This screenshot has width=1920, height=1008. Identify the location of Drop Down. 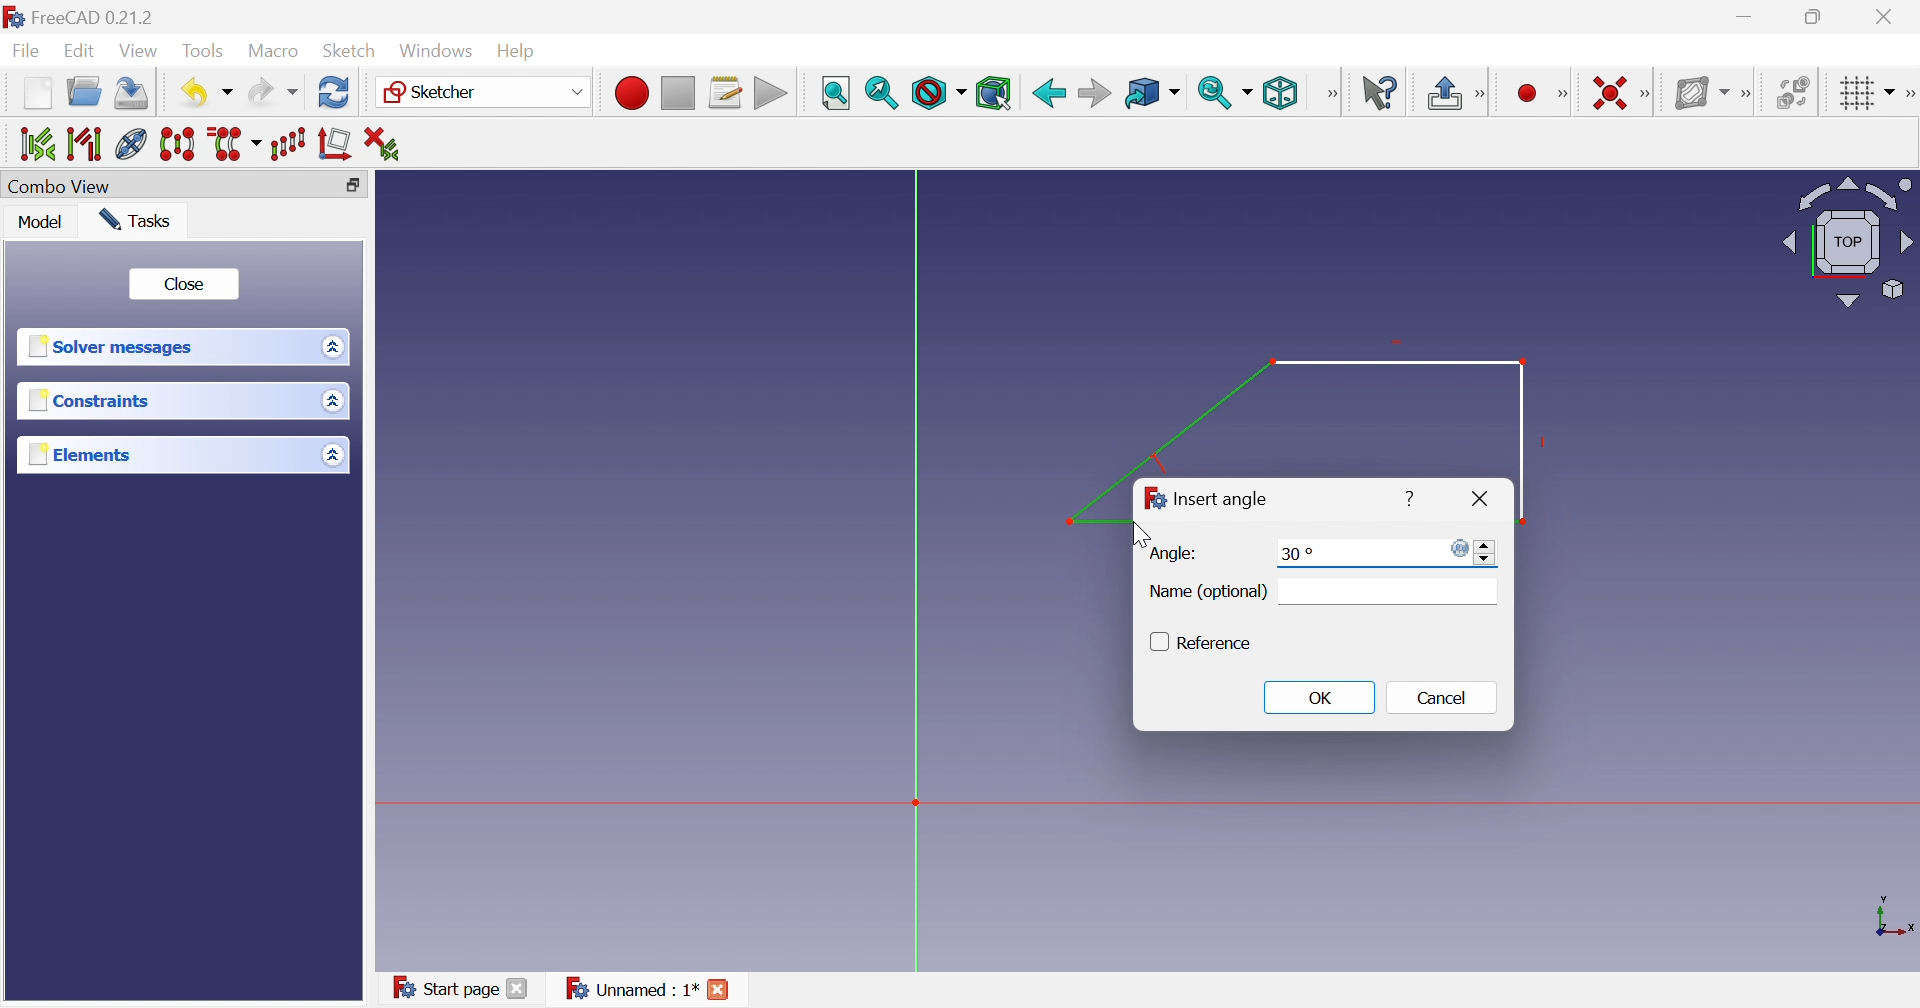
(334, 402).